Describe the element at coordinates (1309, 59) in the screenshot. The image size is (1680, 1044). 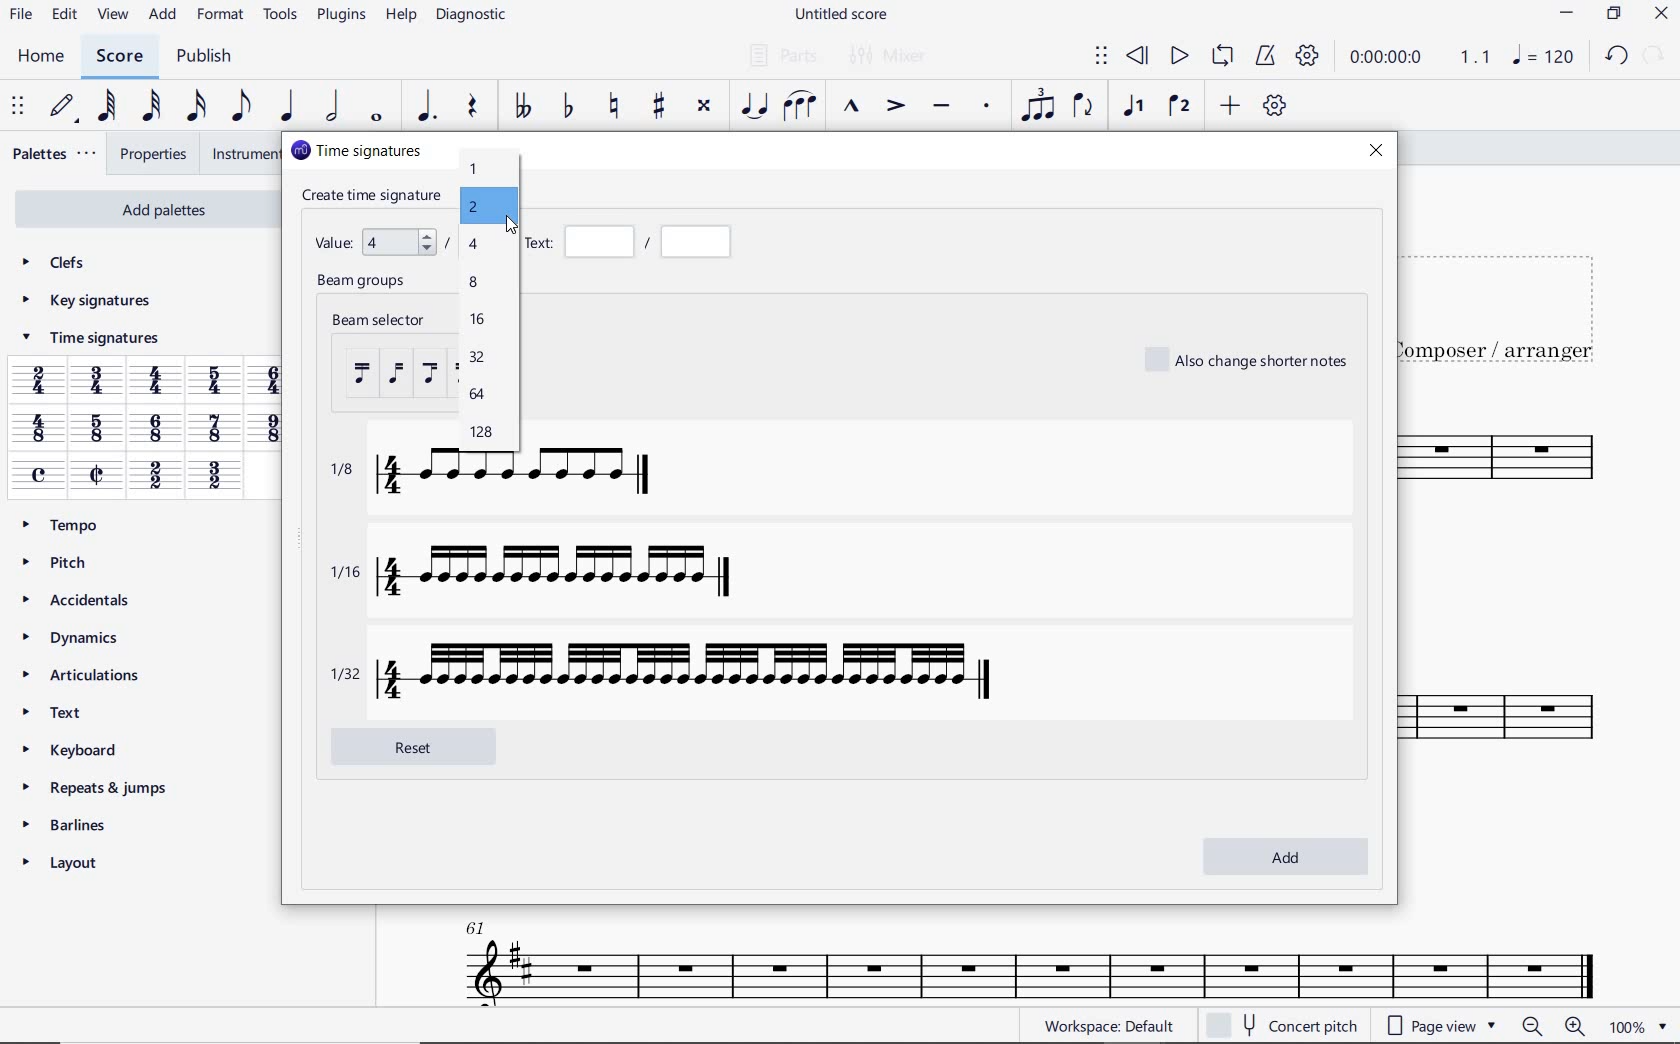
I see `PLAYBACK SETTINGS` at that location.